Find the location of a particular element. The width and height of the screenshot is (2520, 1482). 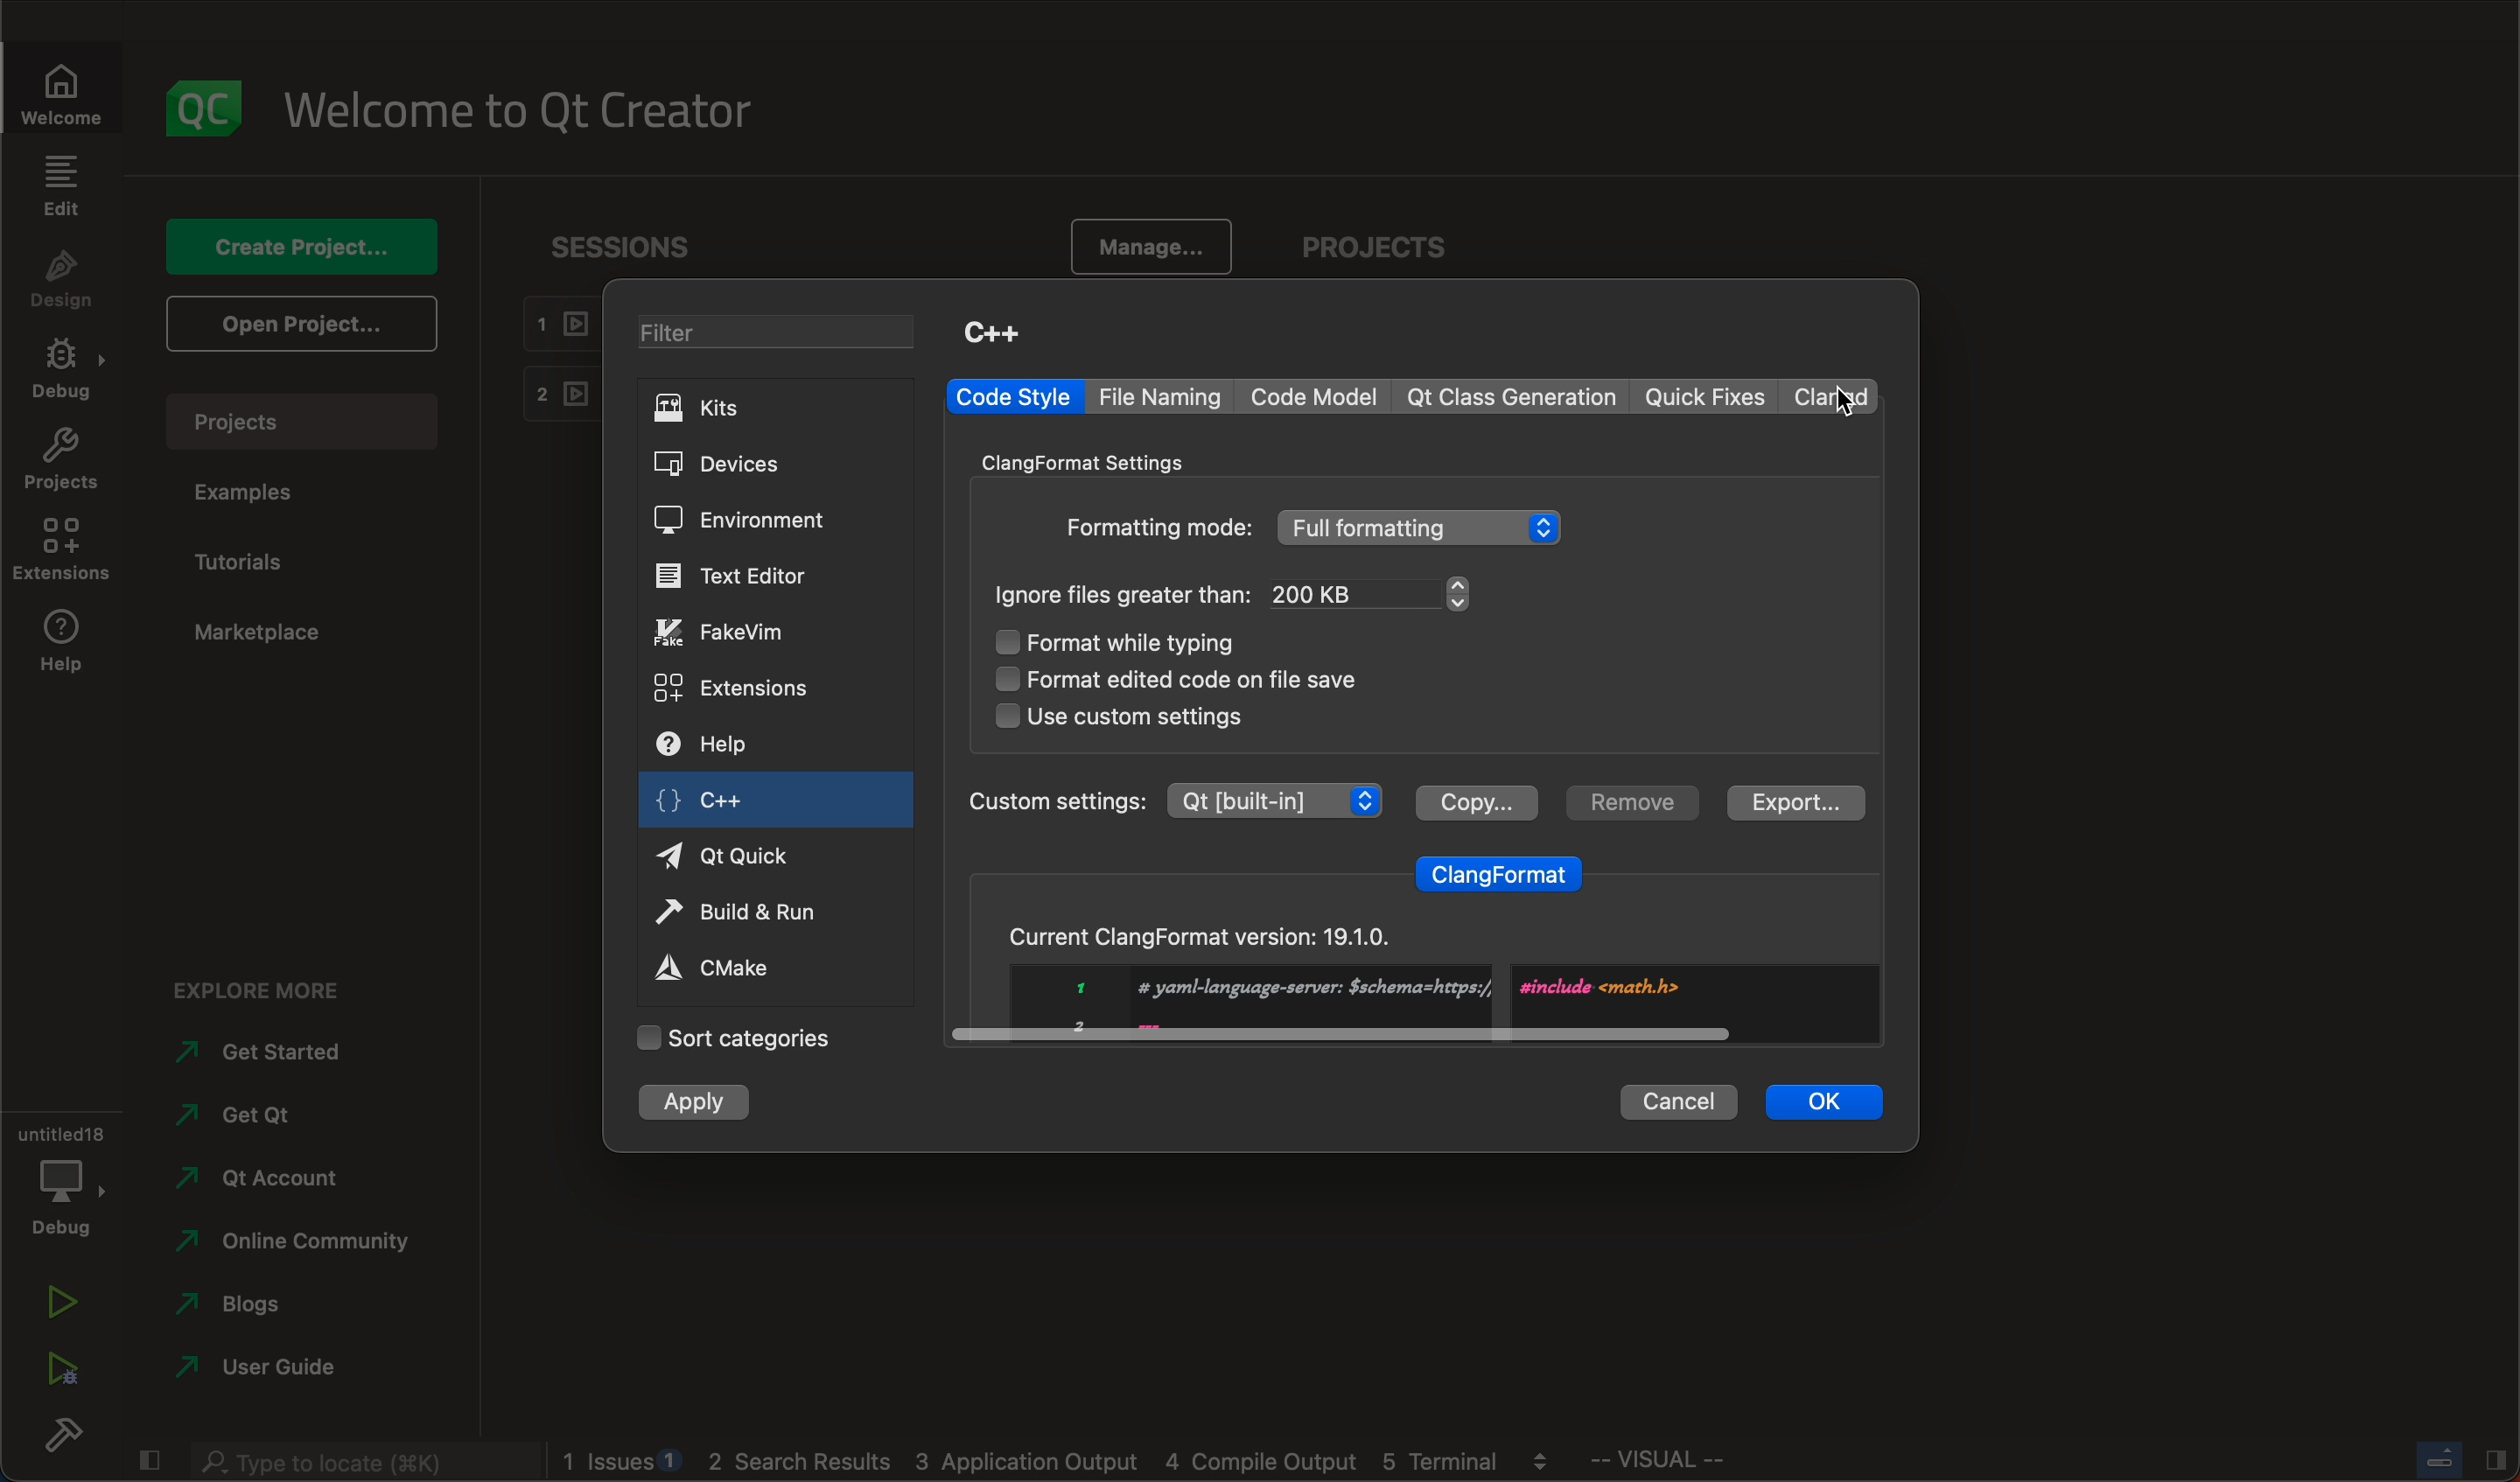

projects is located at coordinates (306, 421).